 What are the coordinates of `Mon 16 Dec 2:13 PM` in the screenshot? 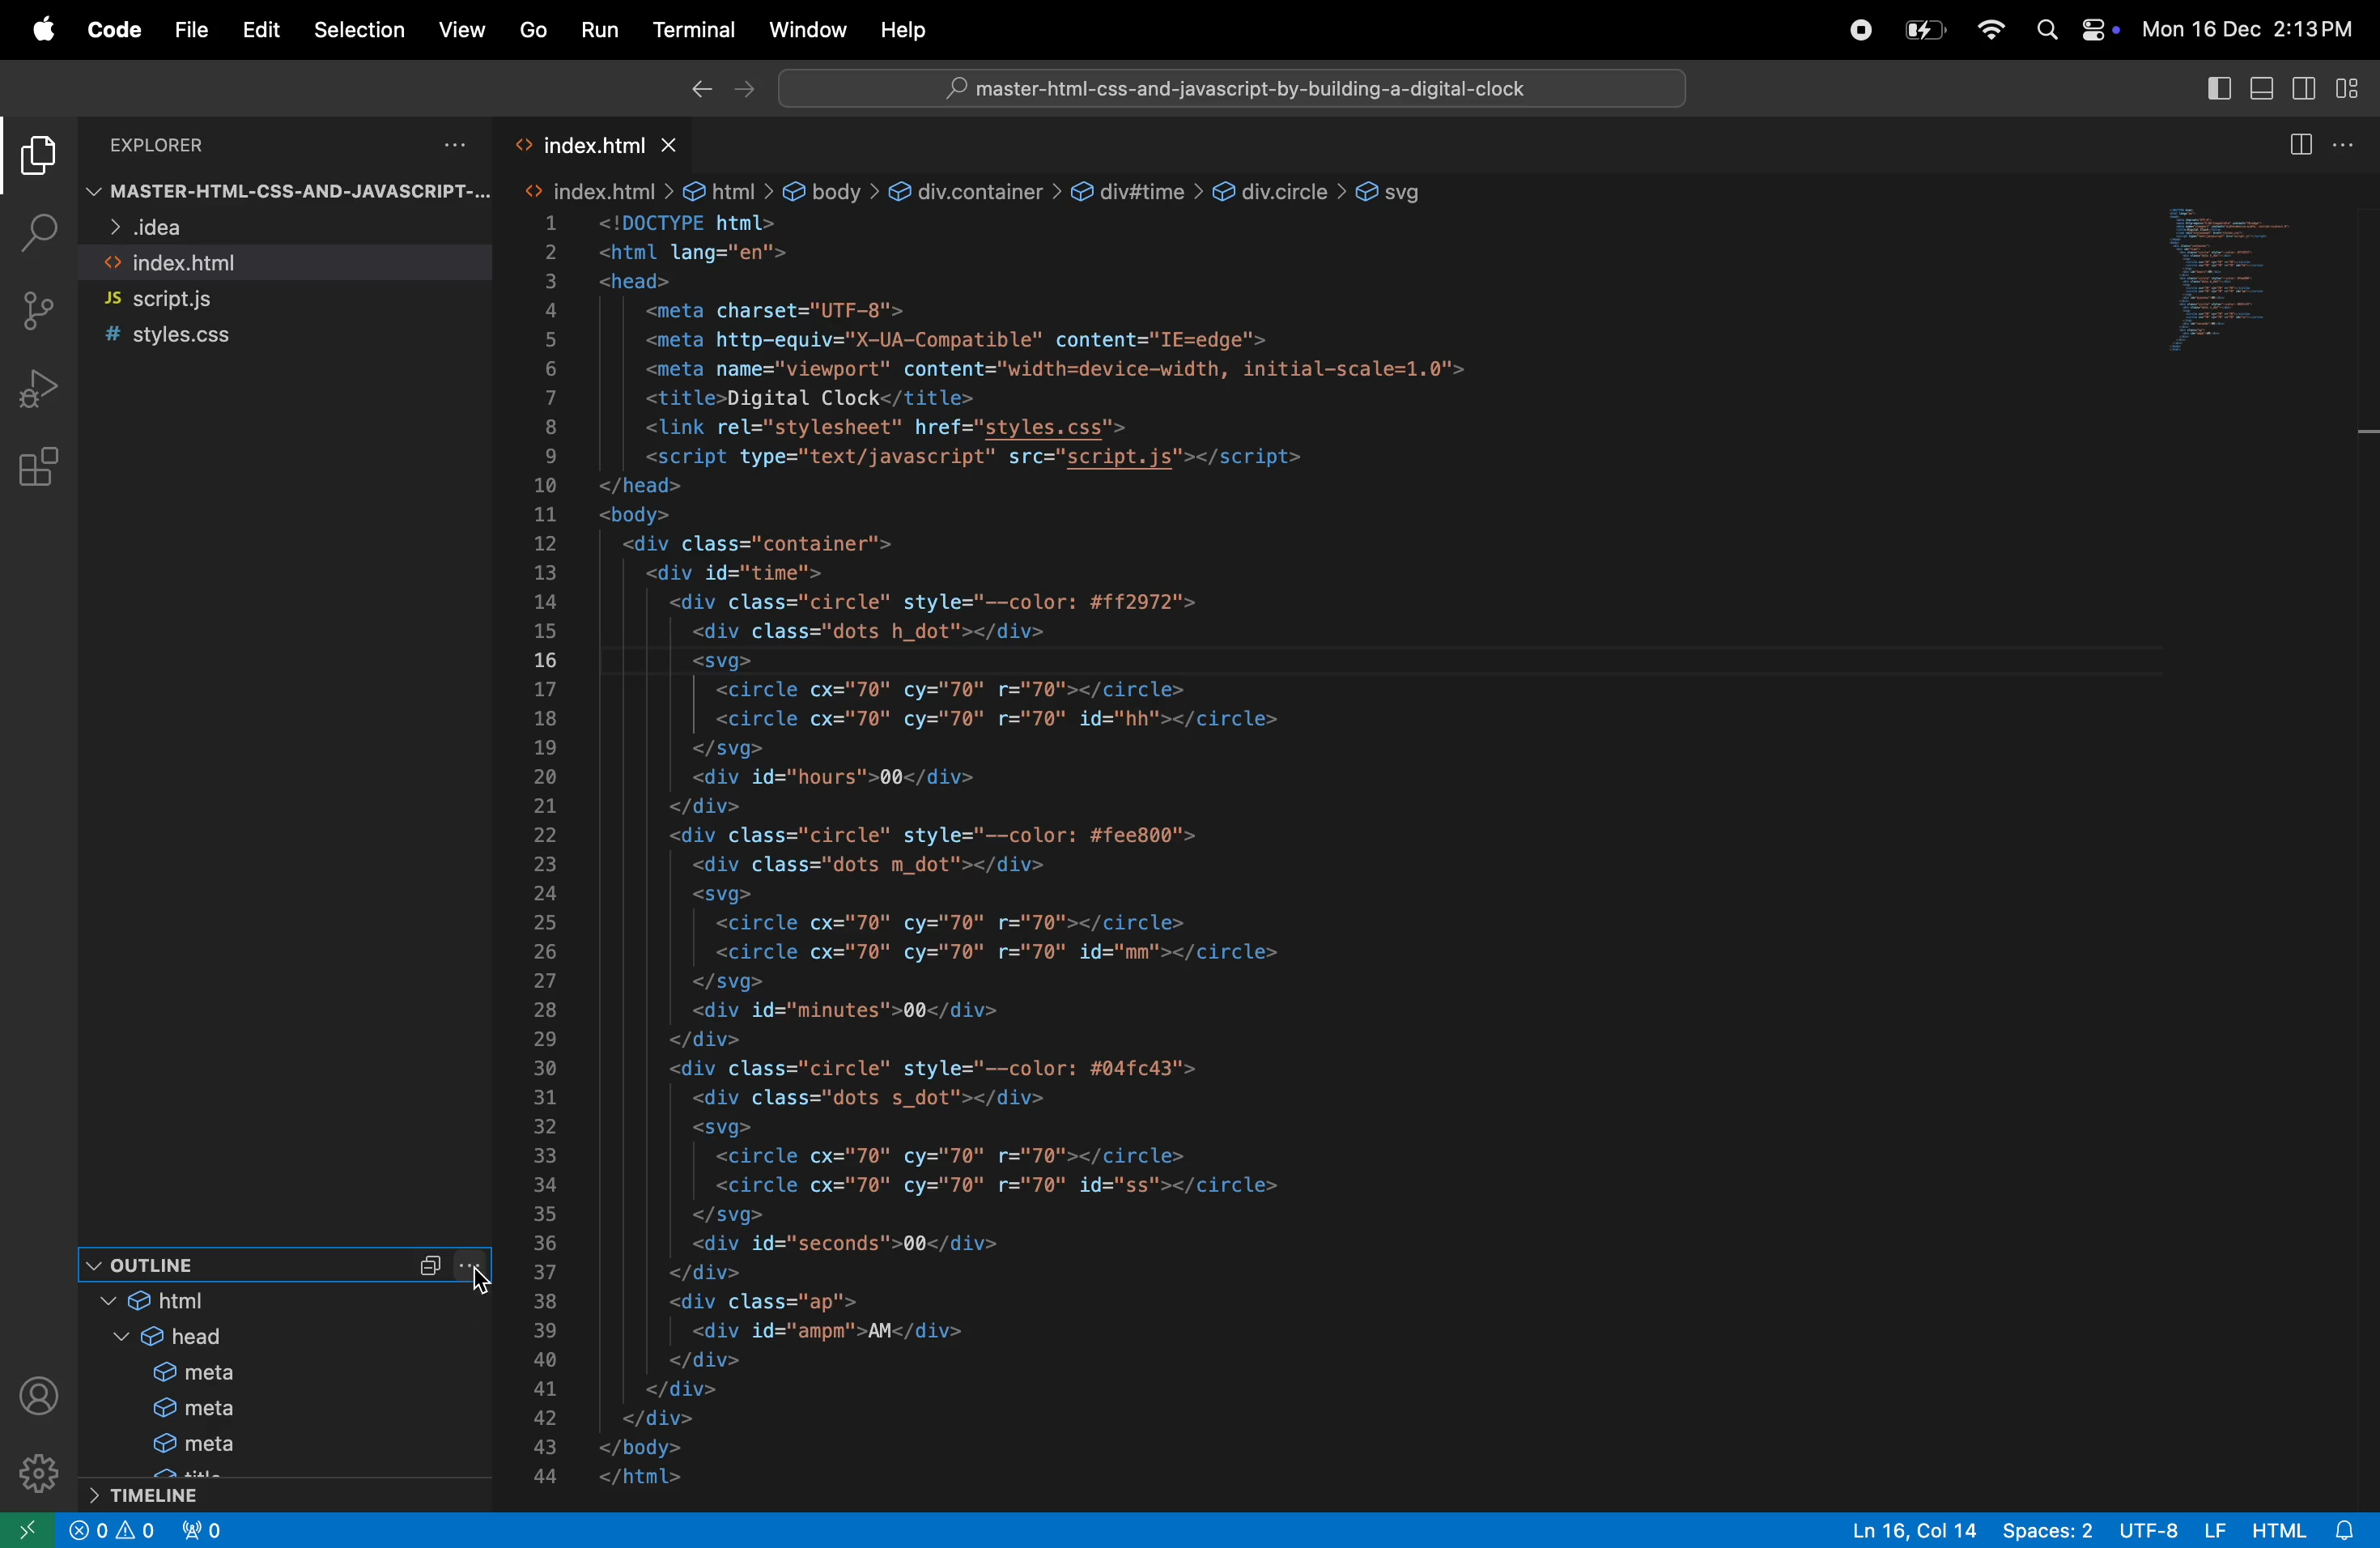 It's located at (2254, 25).